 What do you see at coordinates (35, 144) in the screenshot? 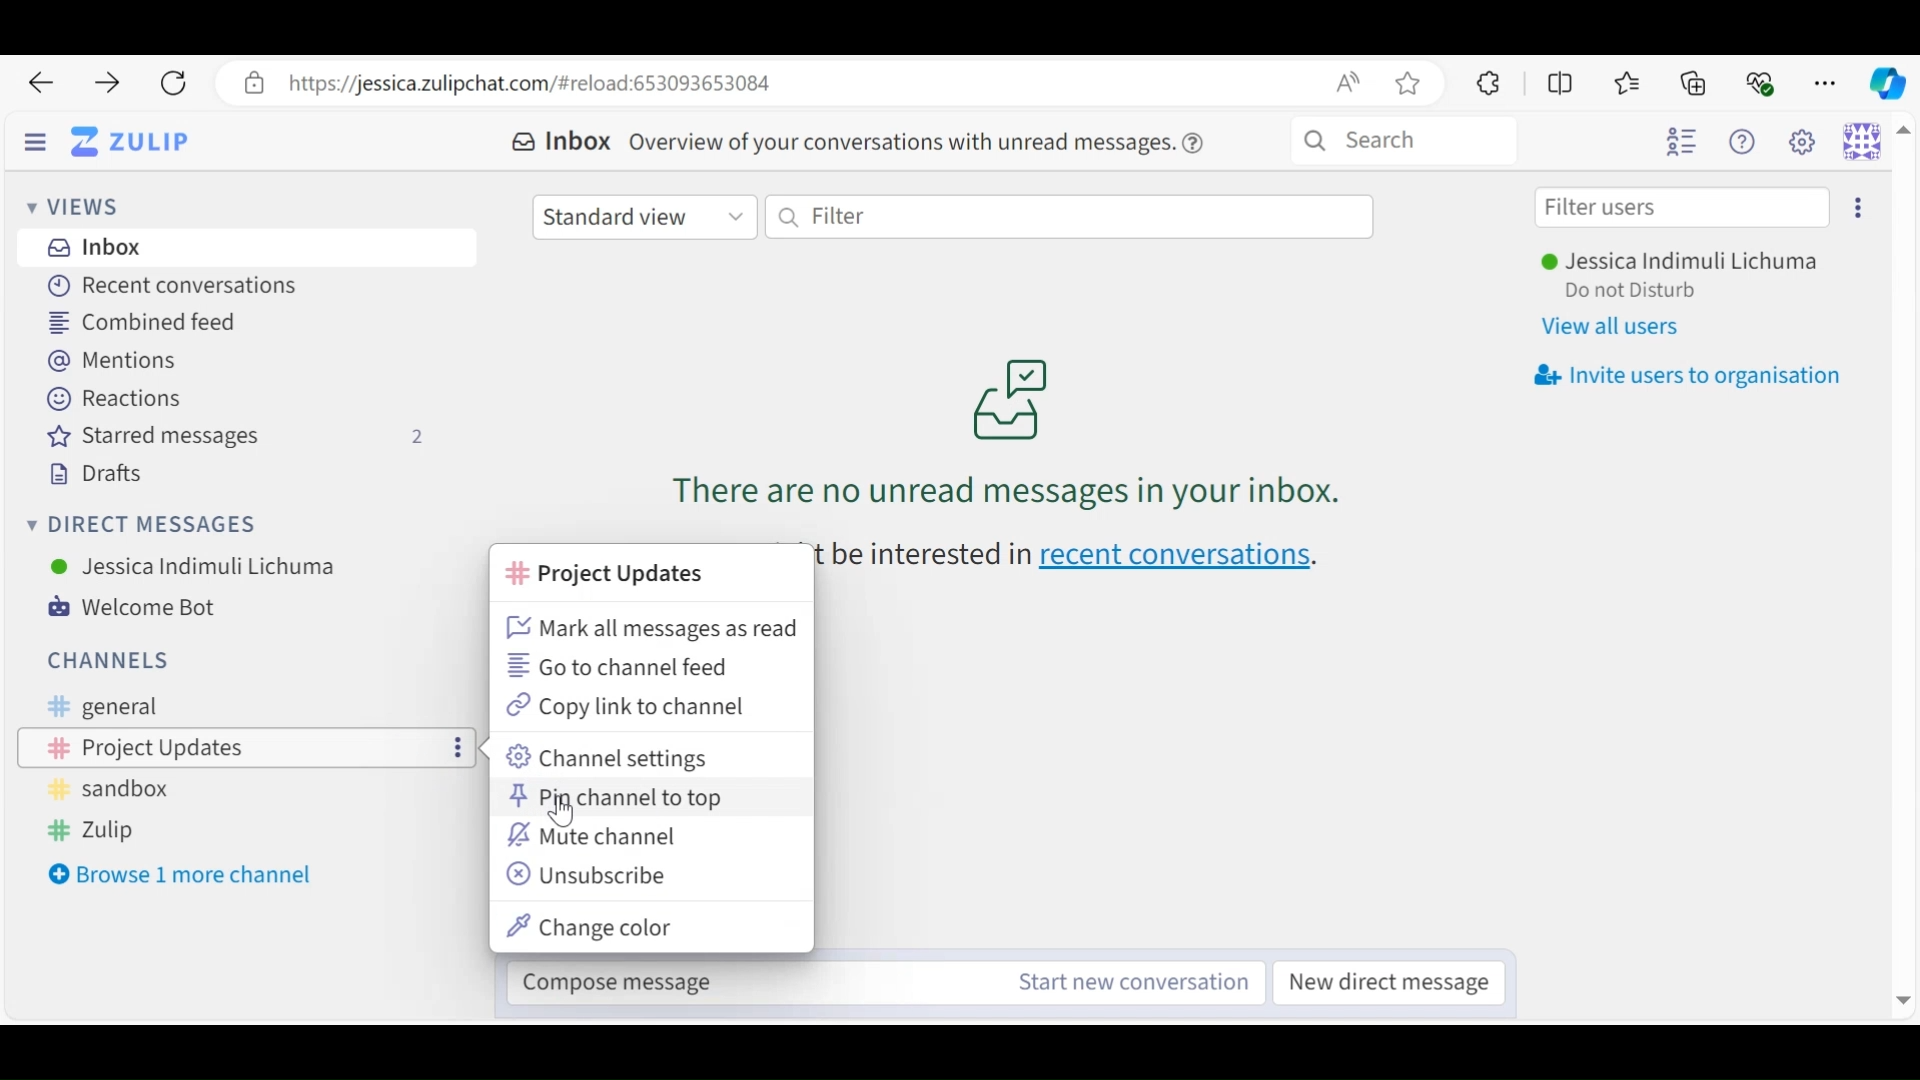
I see `Hide ` at bounding box center [35, 144].